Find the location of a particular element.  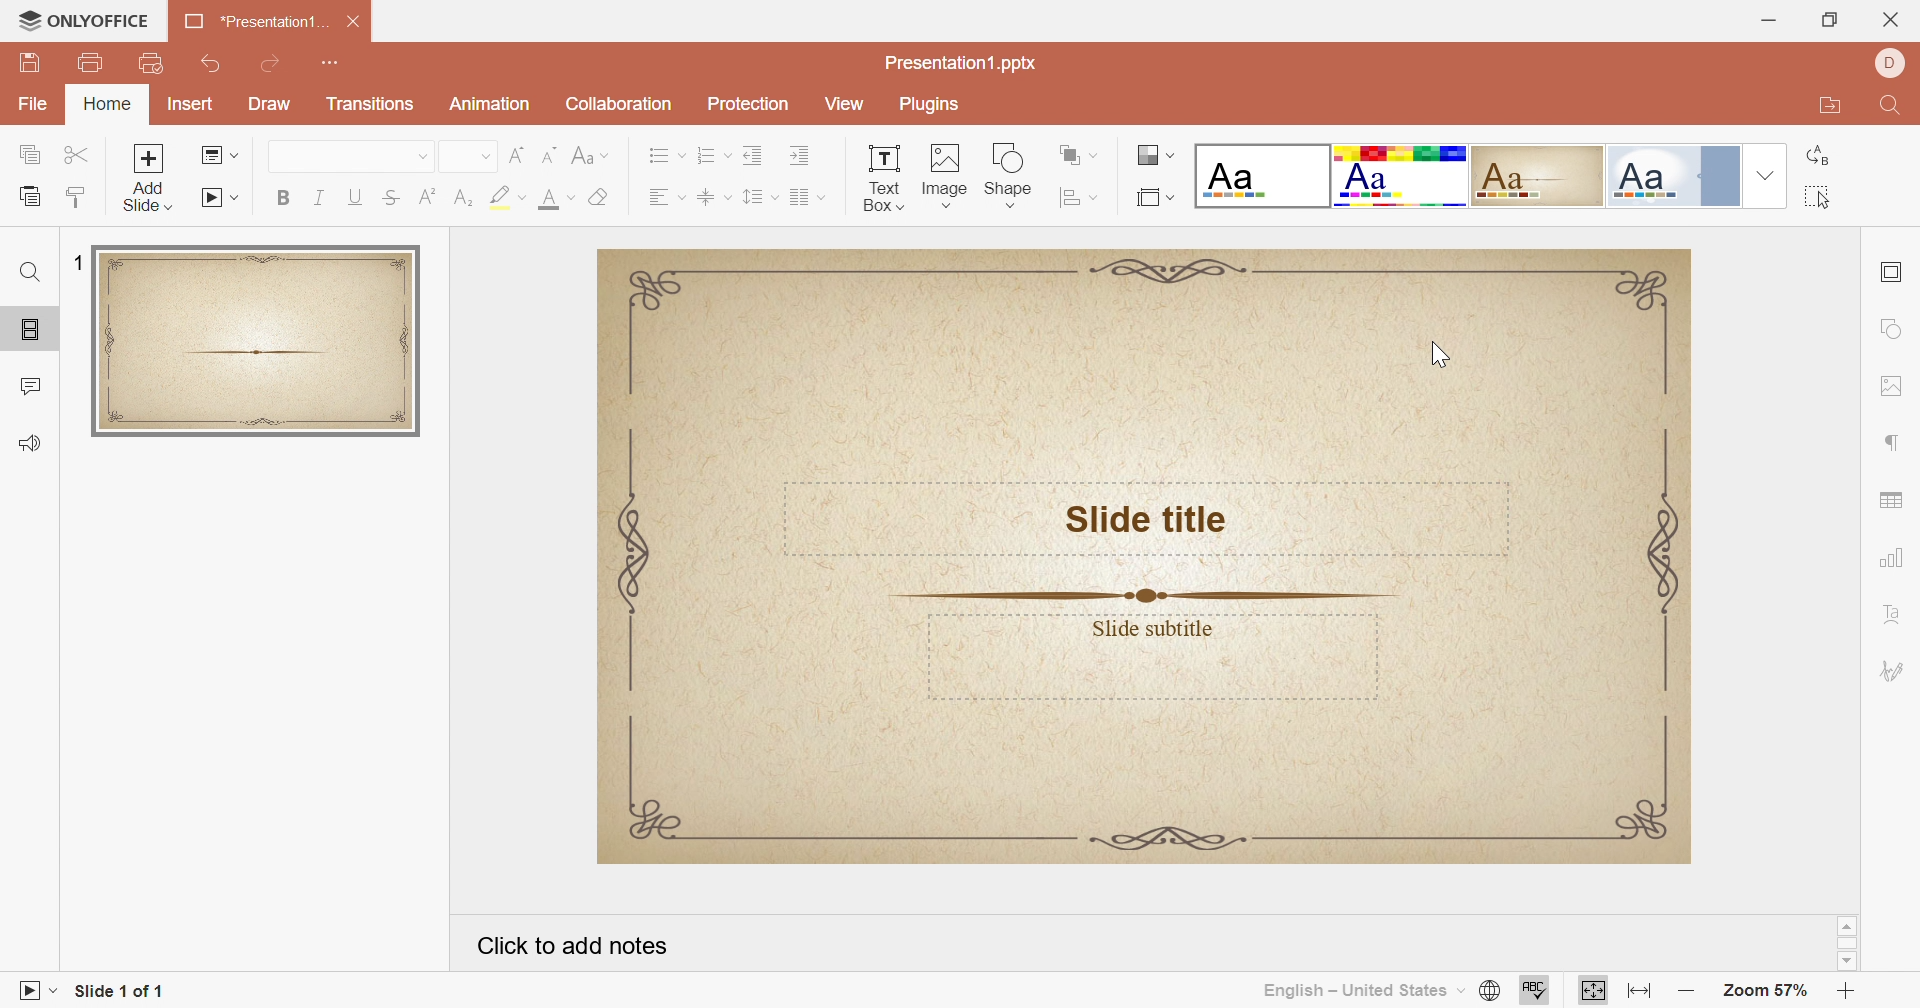

Zoom 57% is located at coordinates (1764, 991).